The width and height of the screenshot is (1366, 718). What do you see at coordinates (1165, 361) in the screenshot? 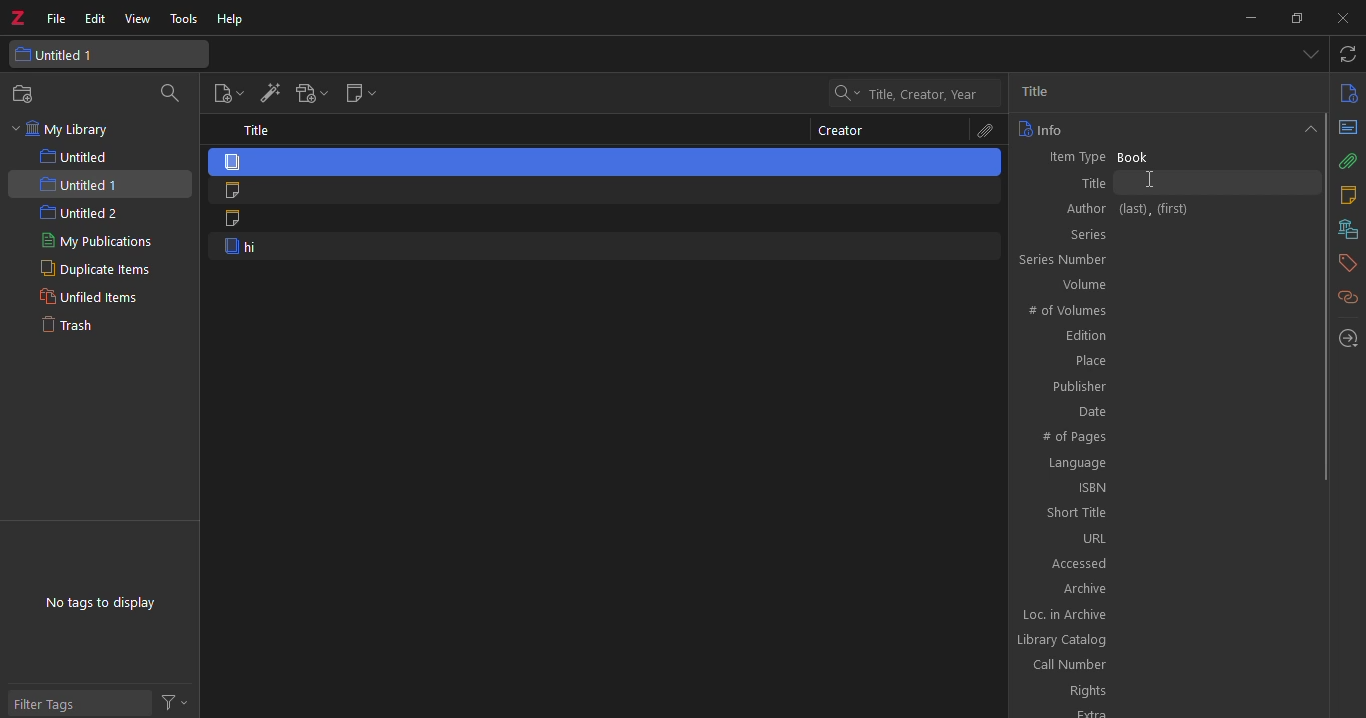
I see `Place` at bounding box center [1165, 361].